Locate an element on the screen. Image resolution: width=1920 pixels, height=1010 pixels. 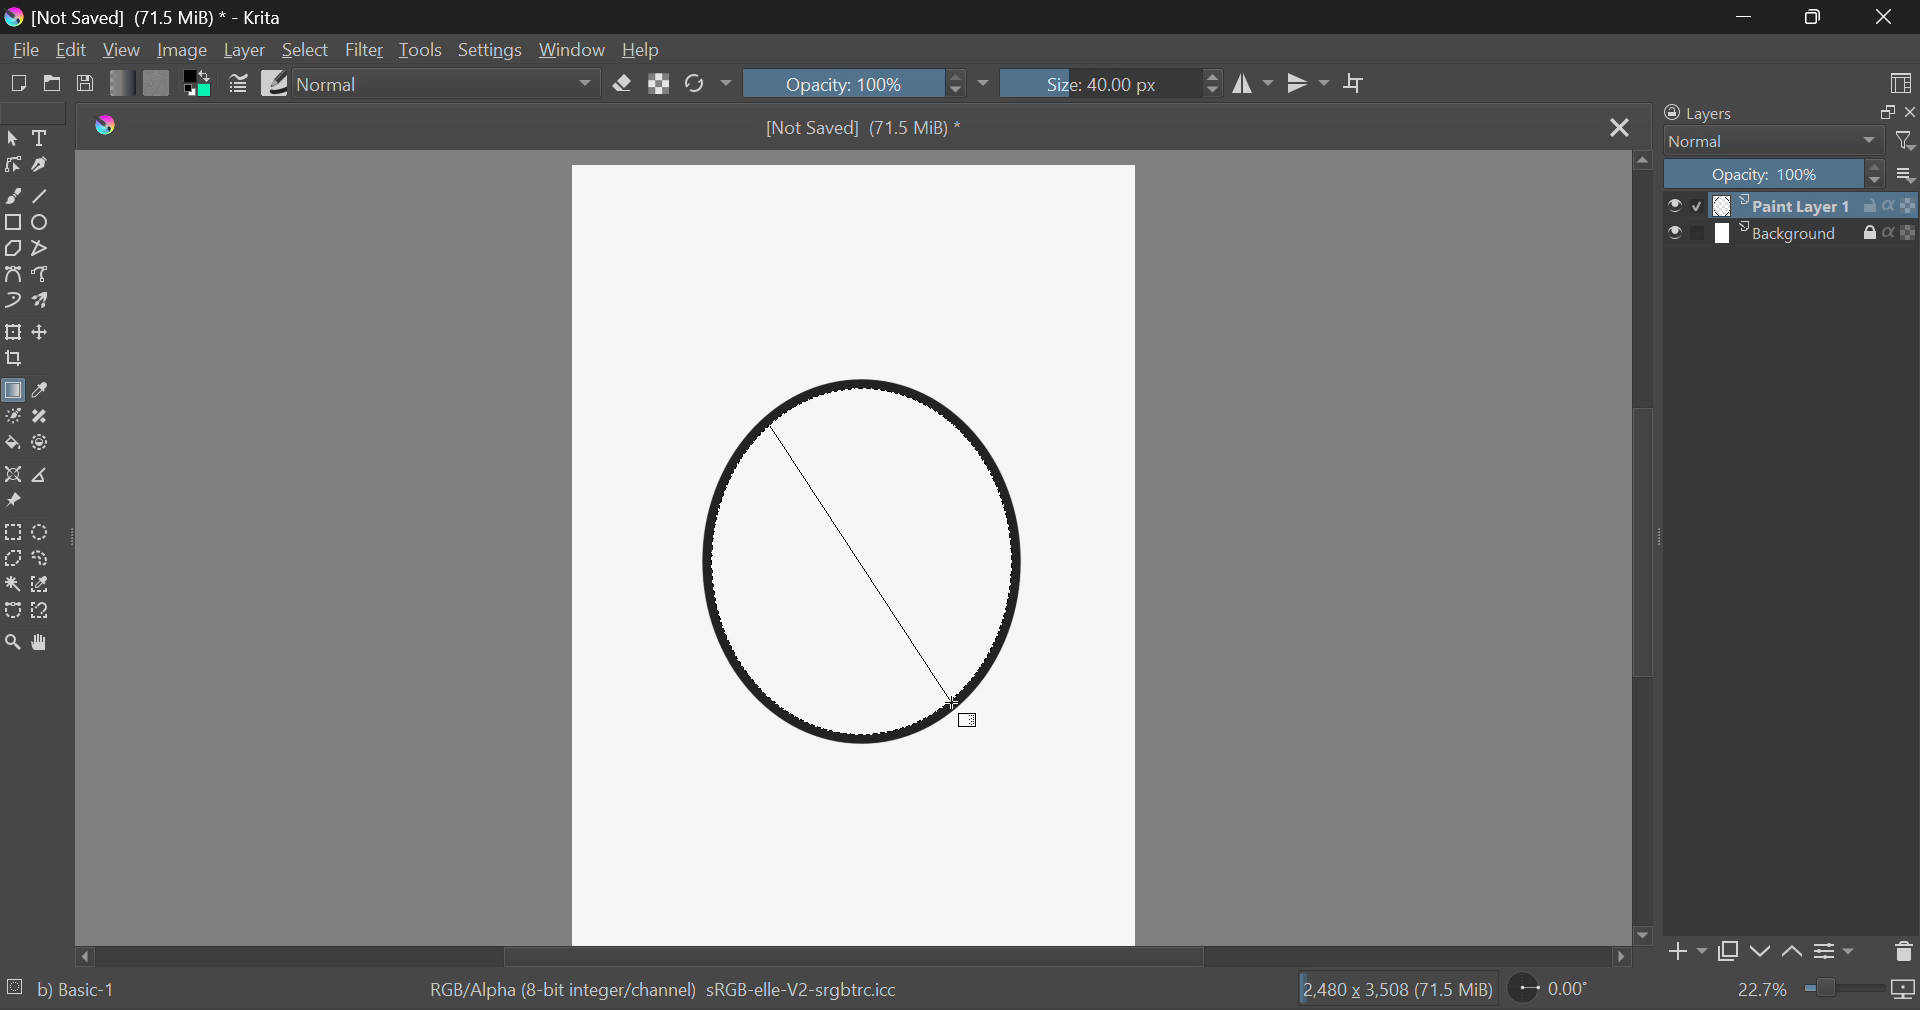
Settings is located at coordinates (488, 49).